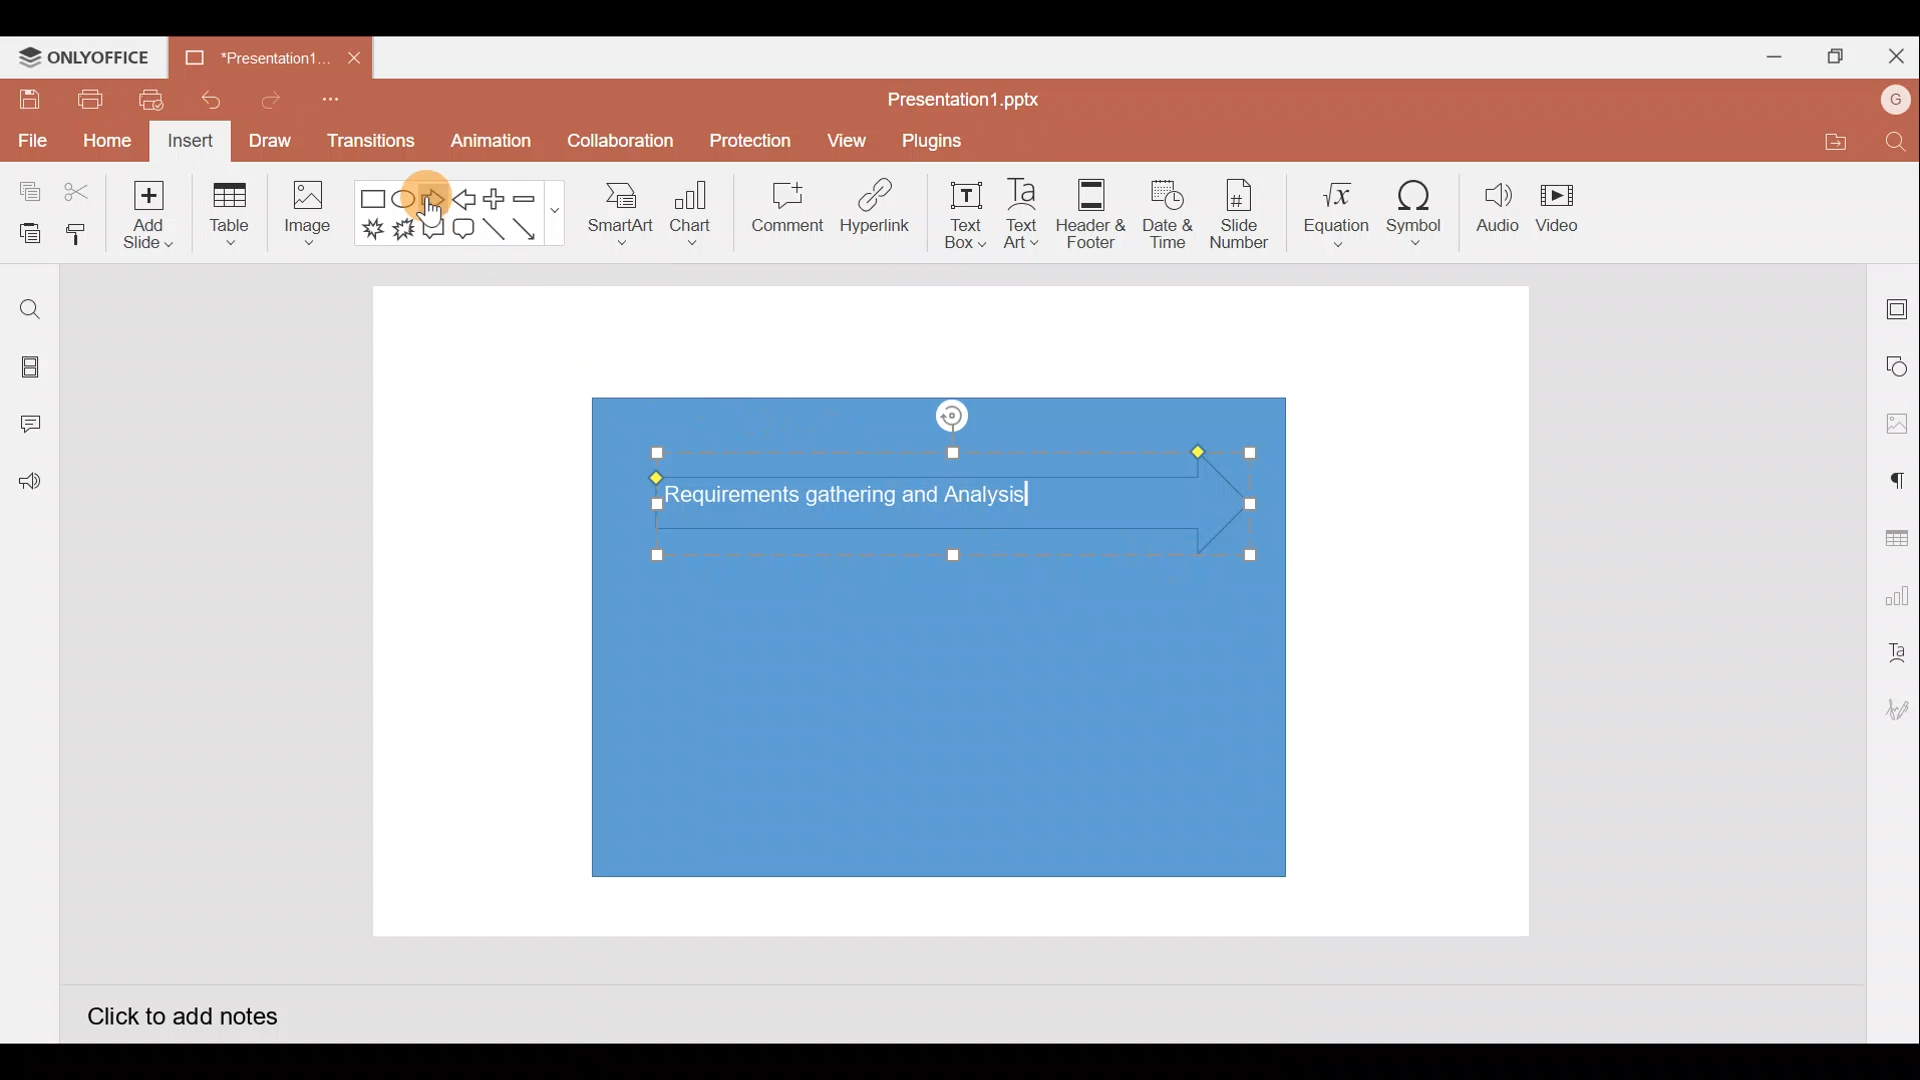 This screenshot has width=1920, height=1080. I want to click on Feedback and Support, so click(29, 487).